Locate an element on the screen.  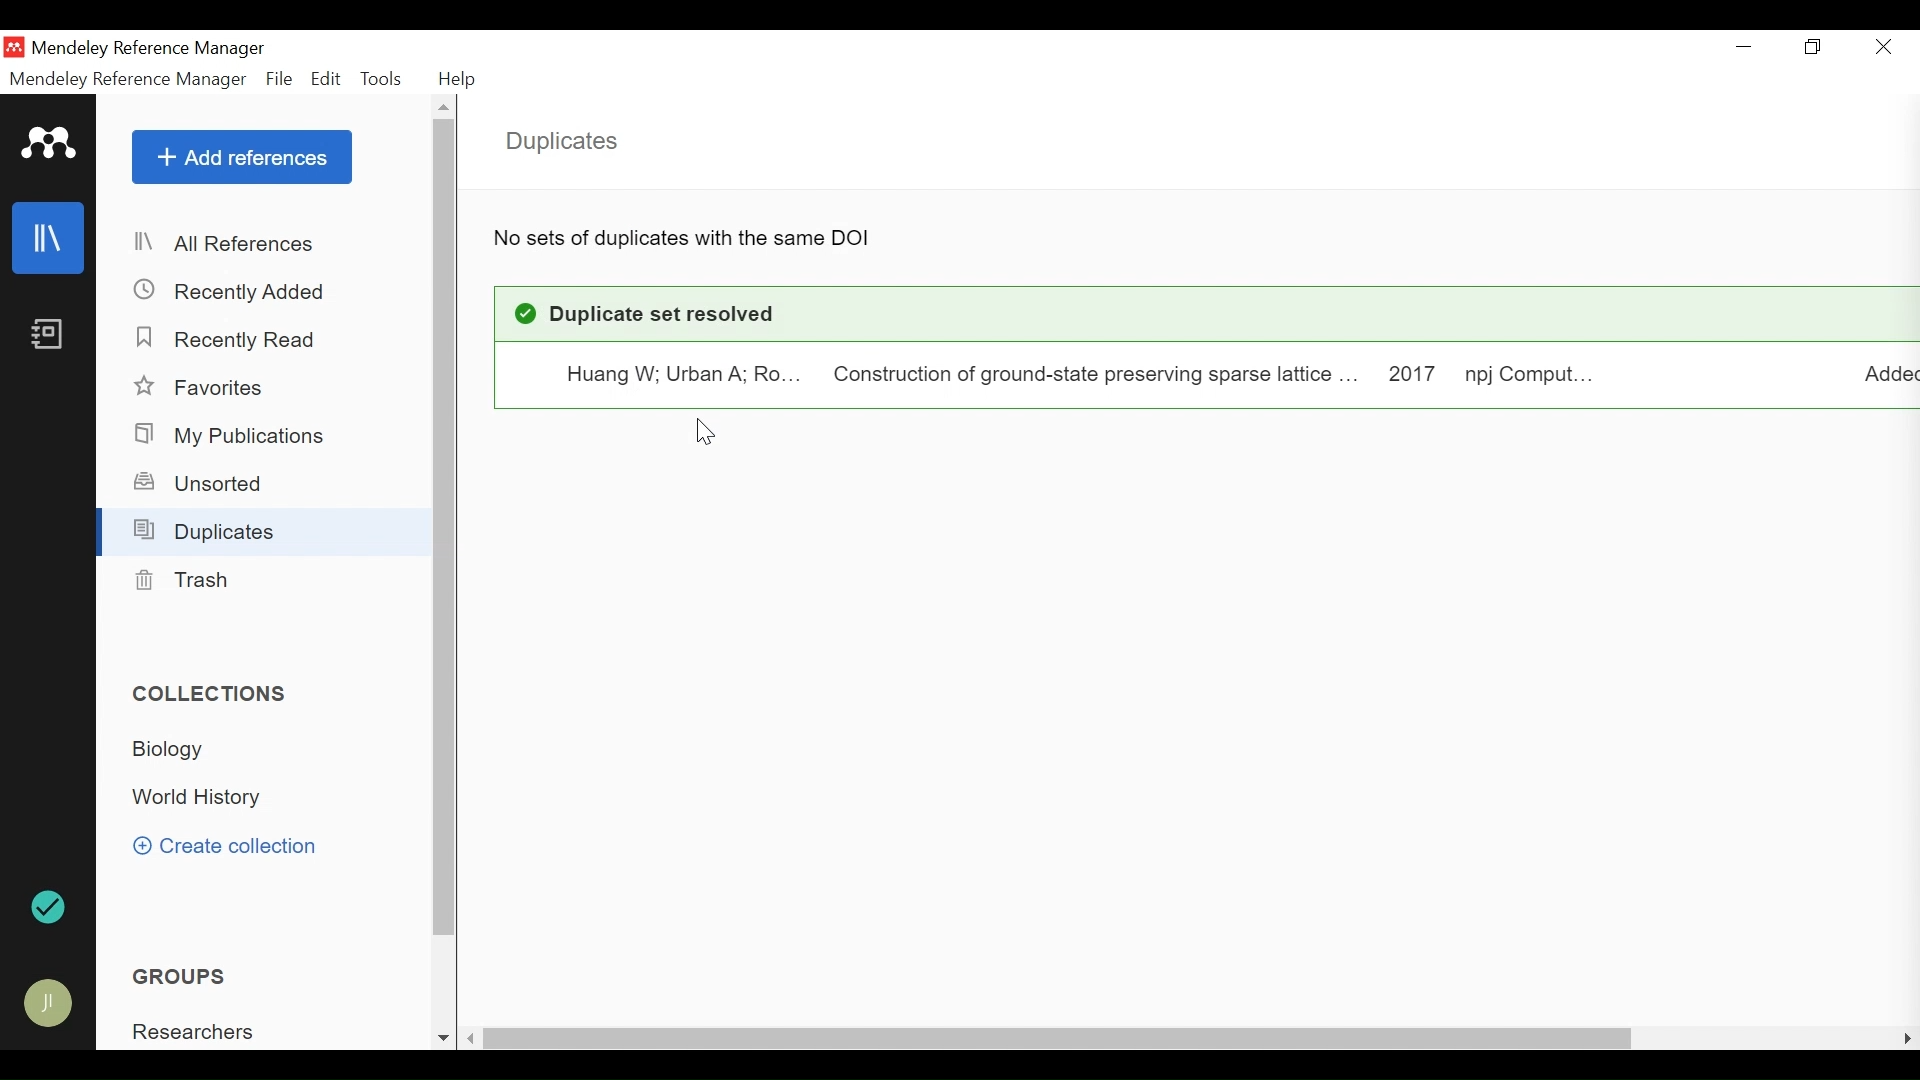
Construction of ground-state preserving sparse lattice.. is located at coordinates (1091, 378).